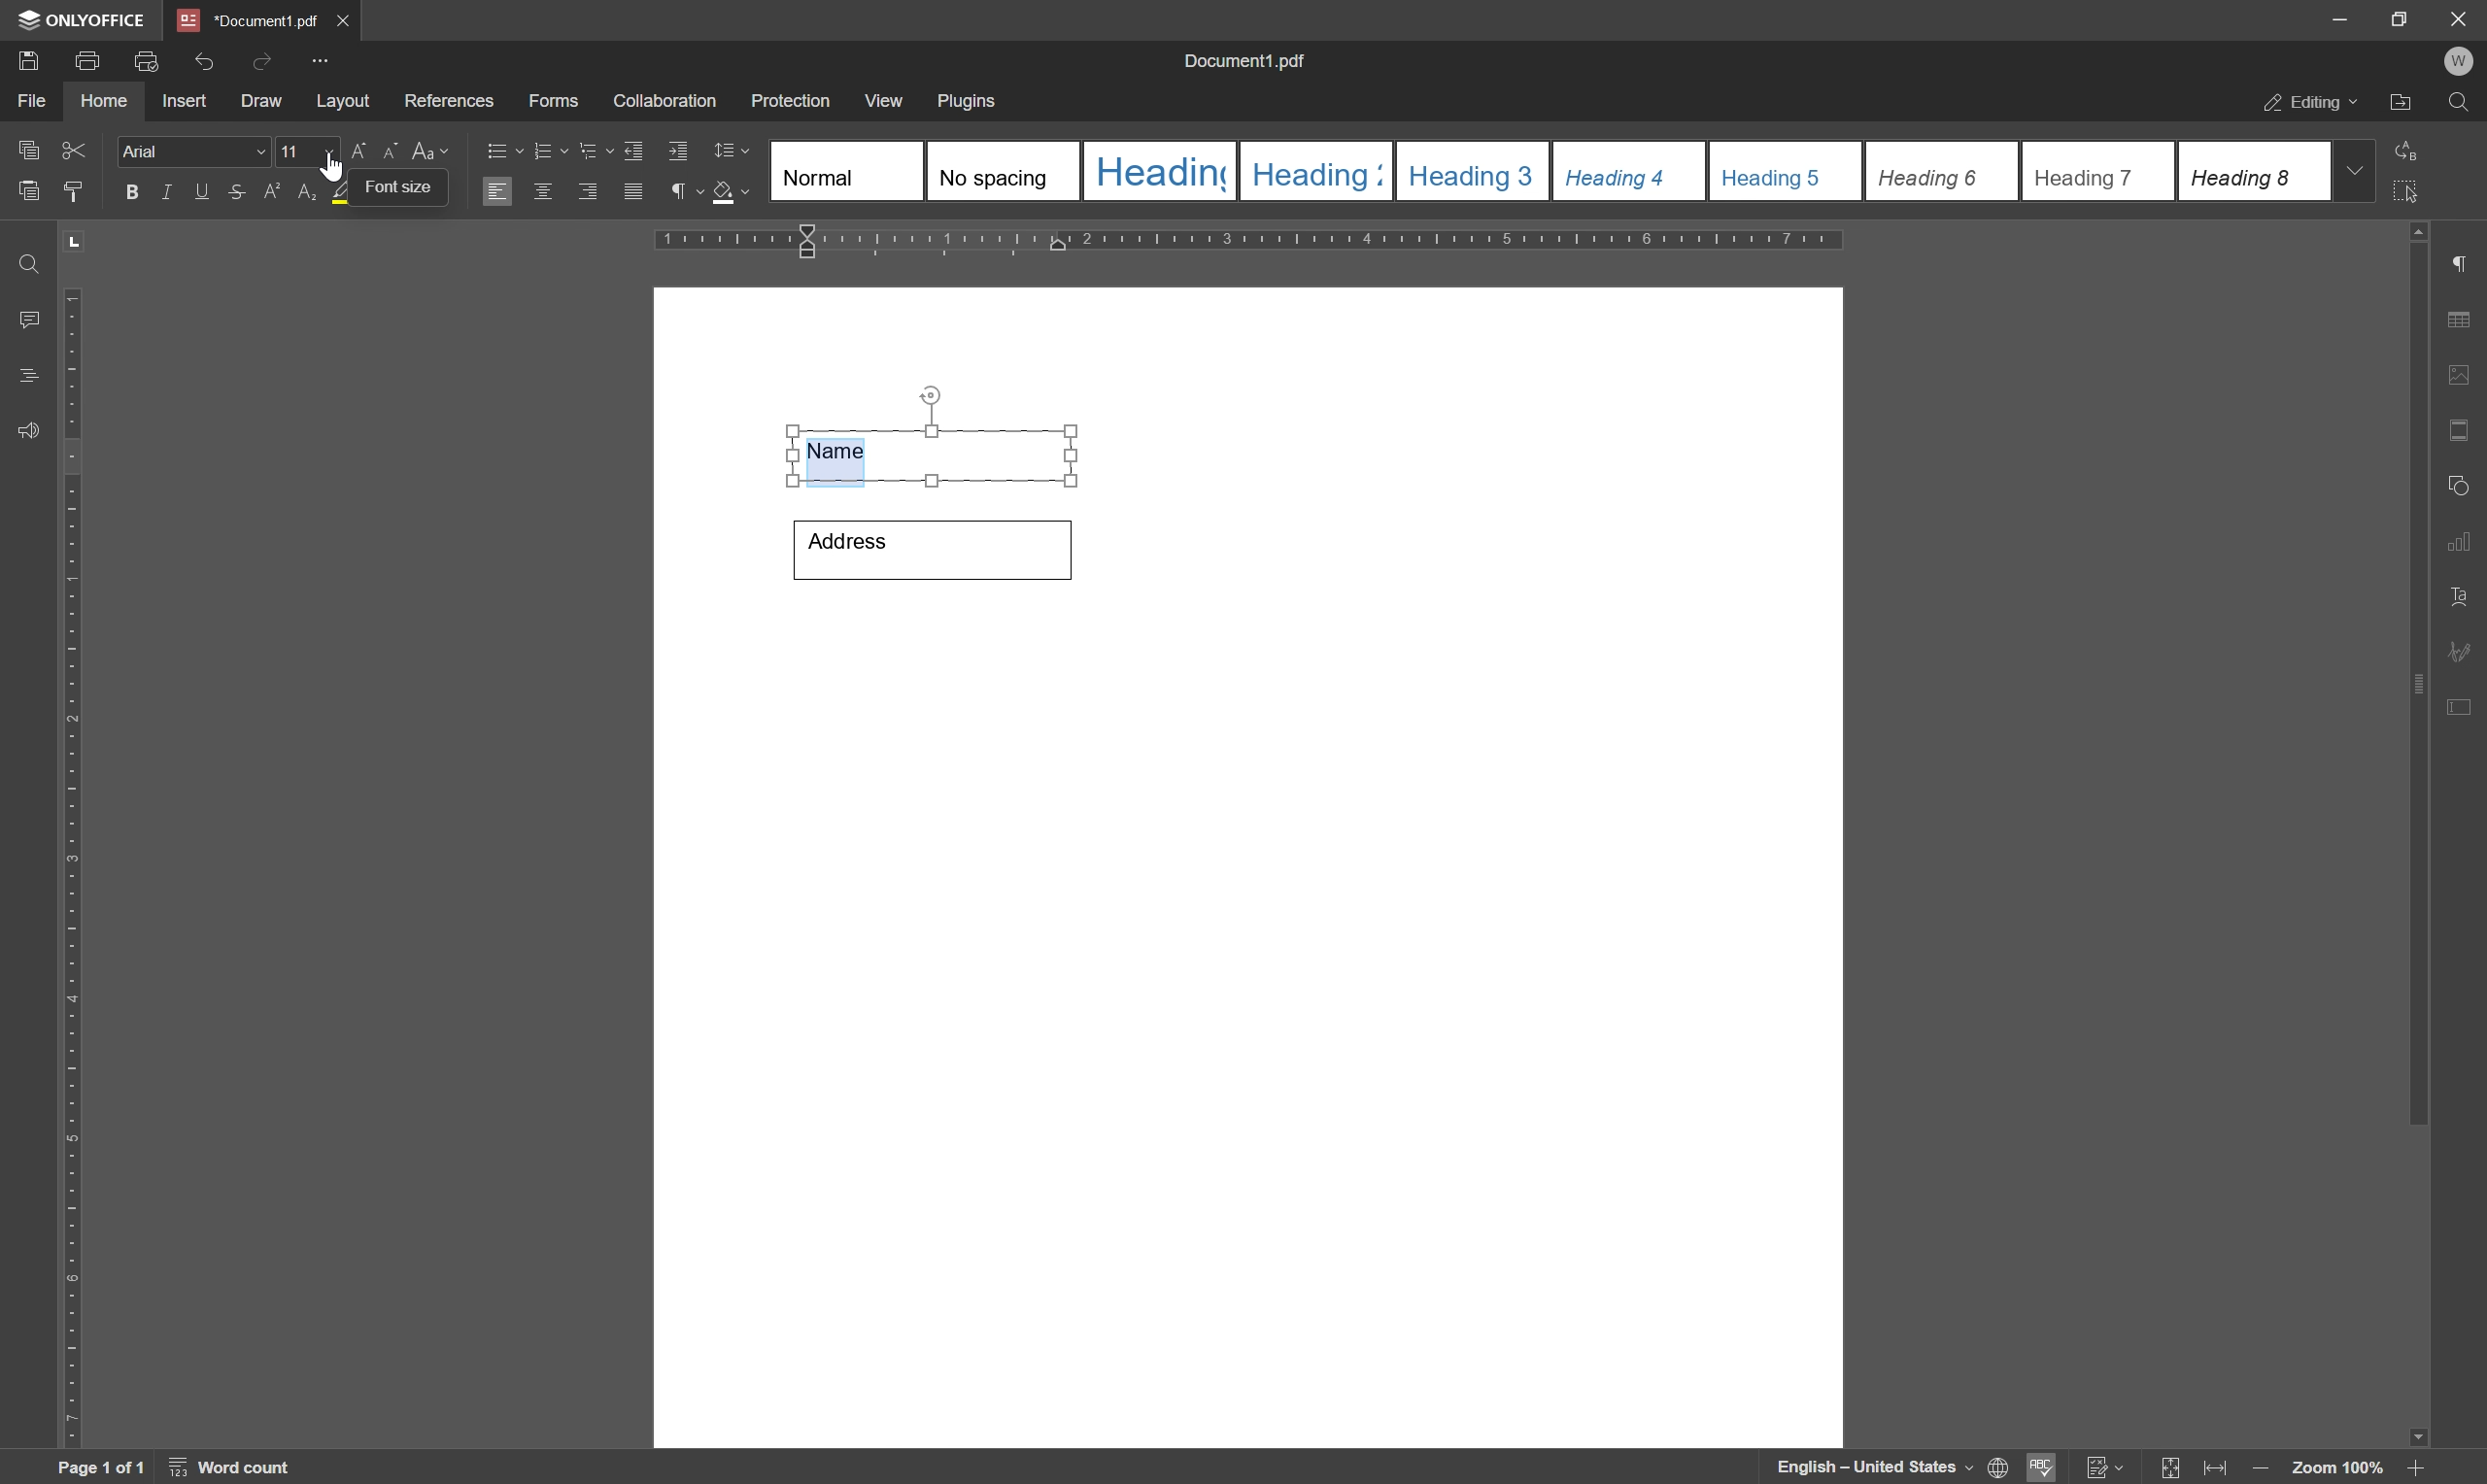  Describe the element at coordinates (2402, 105) in the screenshot. I see `open file location` at that location.